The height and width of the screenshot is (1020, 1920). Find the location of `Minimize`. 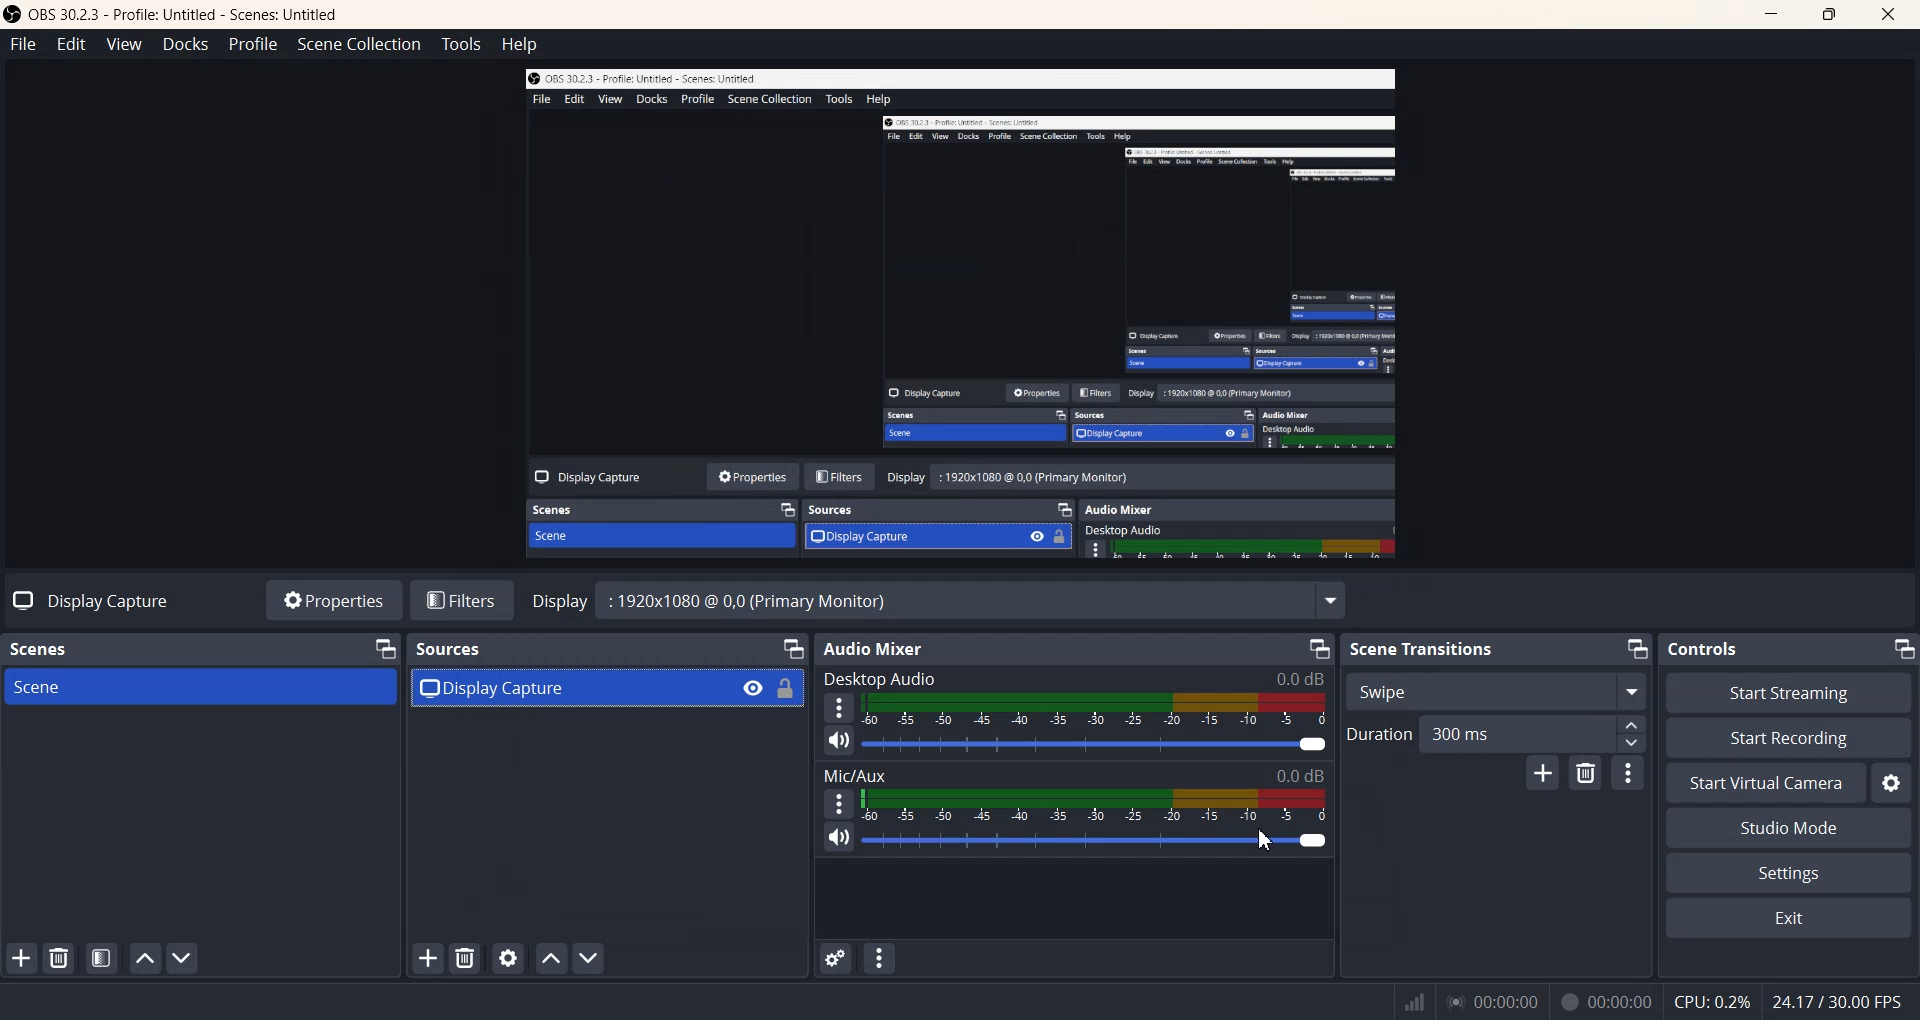

Minimize is located at coordinates (1901, 648).